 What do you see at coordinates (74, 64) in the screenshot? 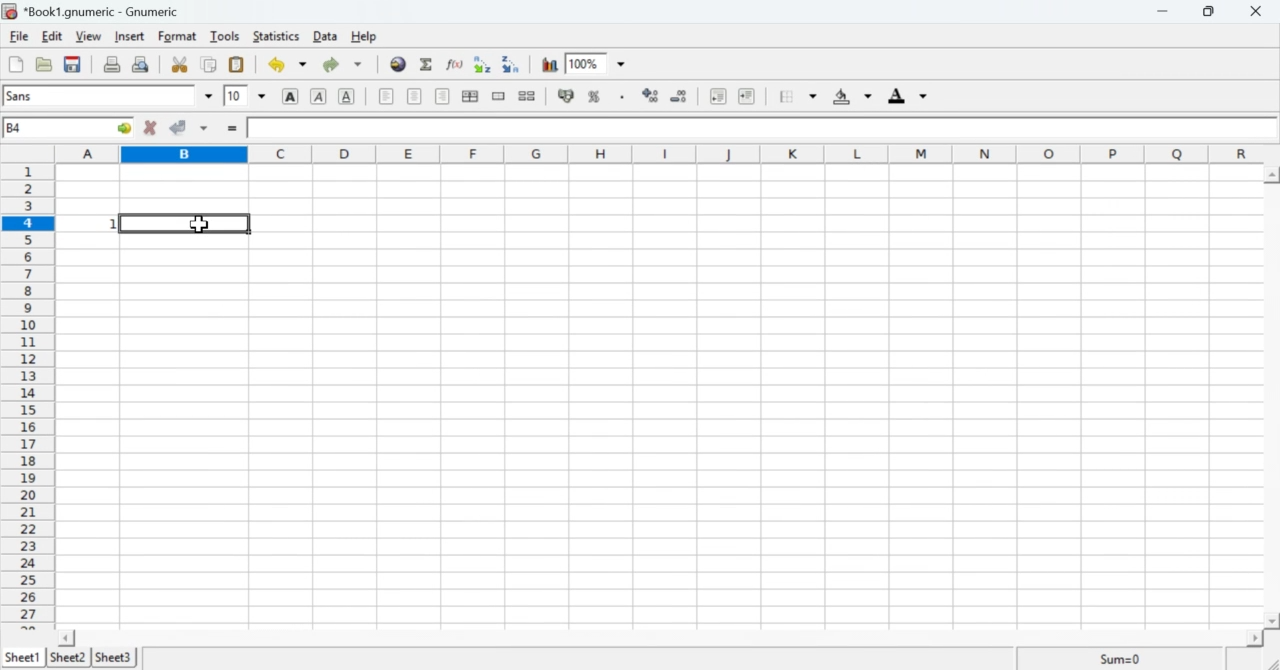
I see `Save the current workbook` at bounding box center [74, 64].